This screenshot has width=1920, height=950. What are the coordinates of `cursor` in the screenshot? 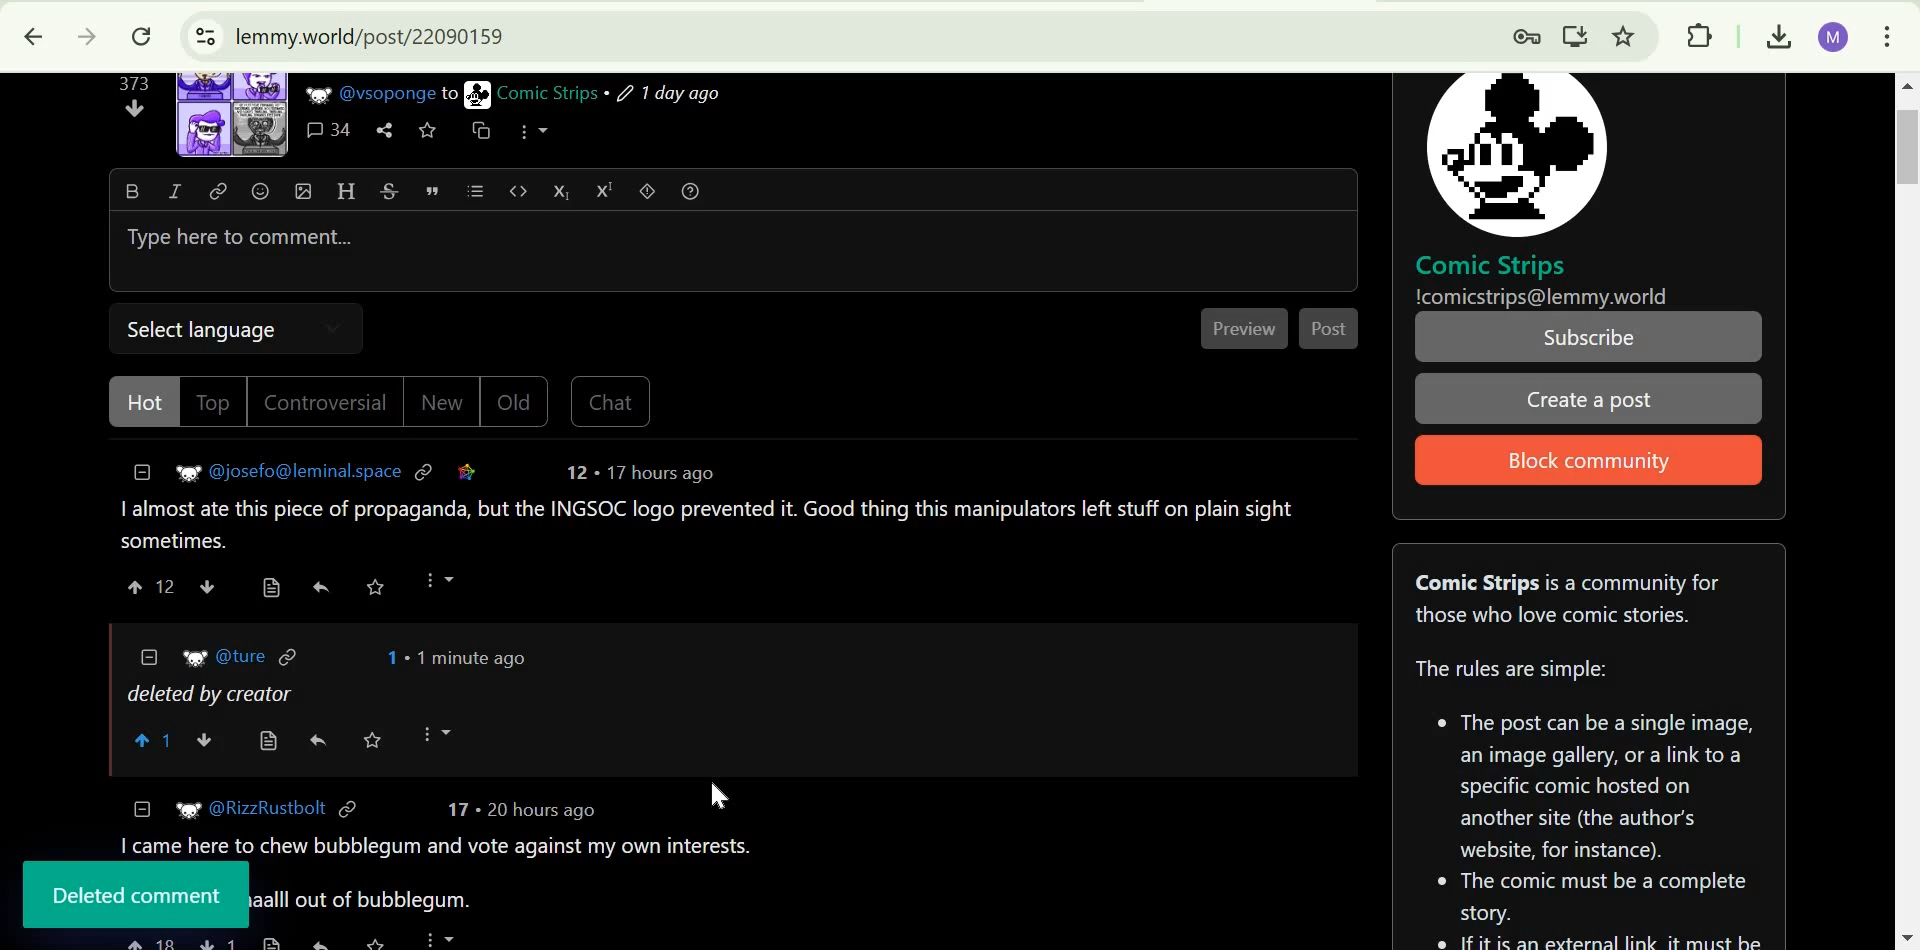 It's located at (721, 796).